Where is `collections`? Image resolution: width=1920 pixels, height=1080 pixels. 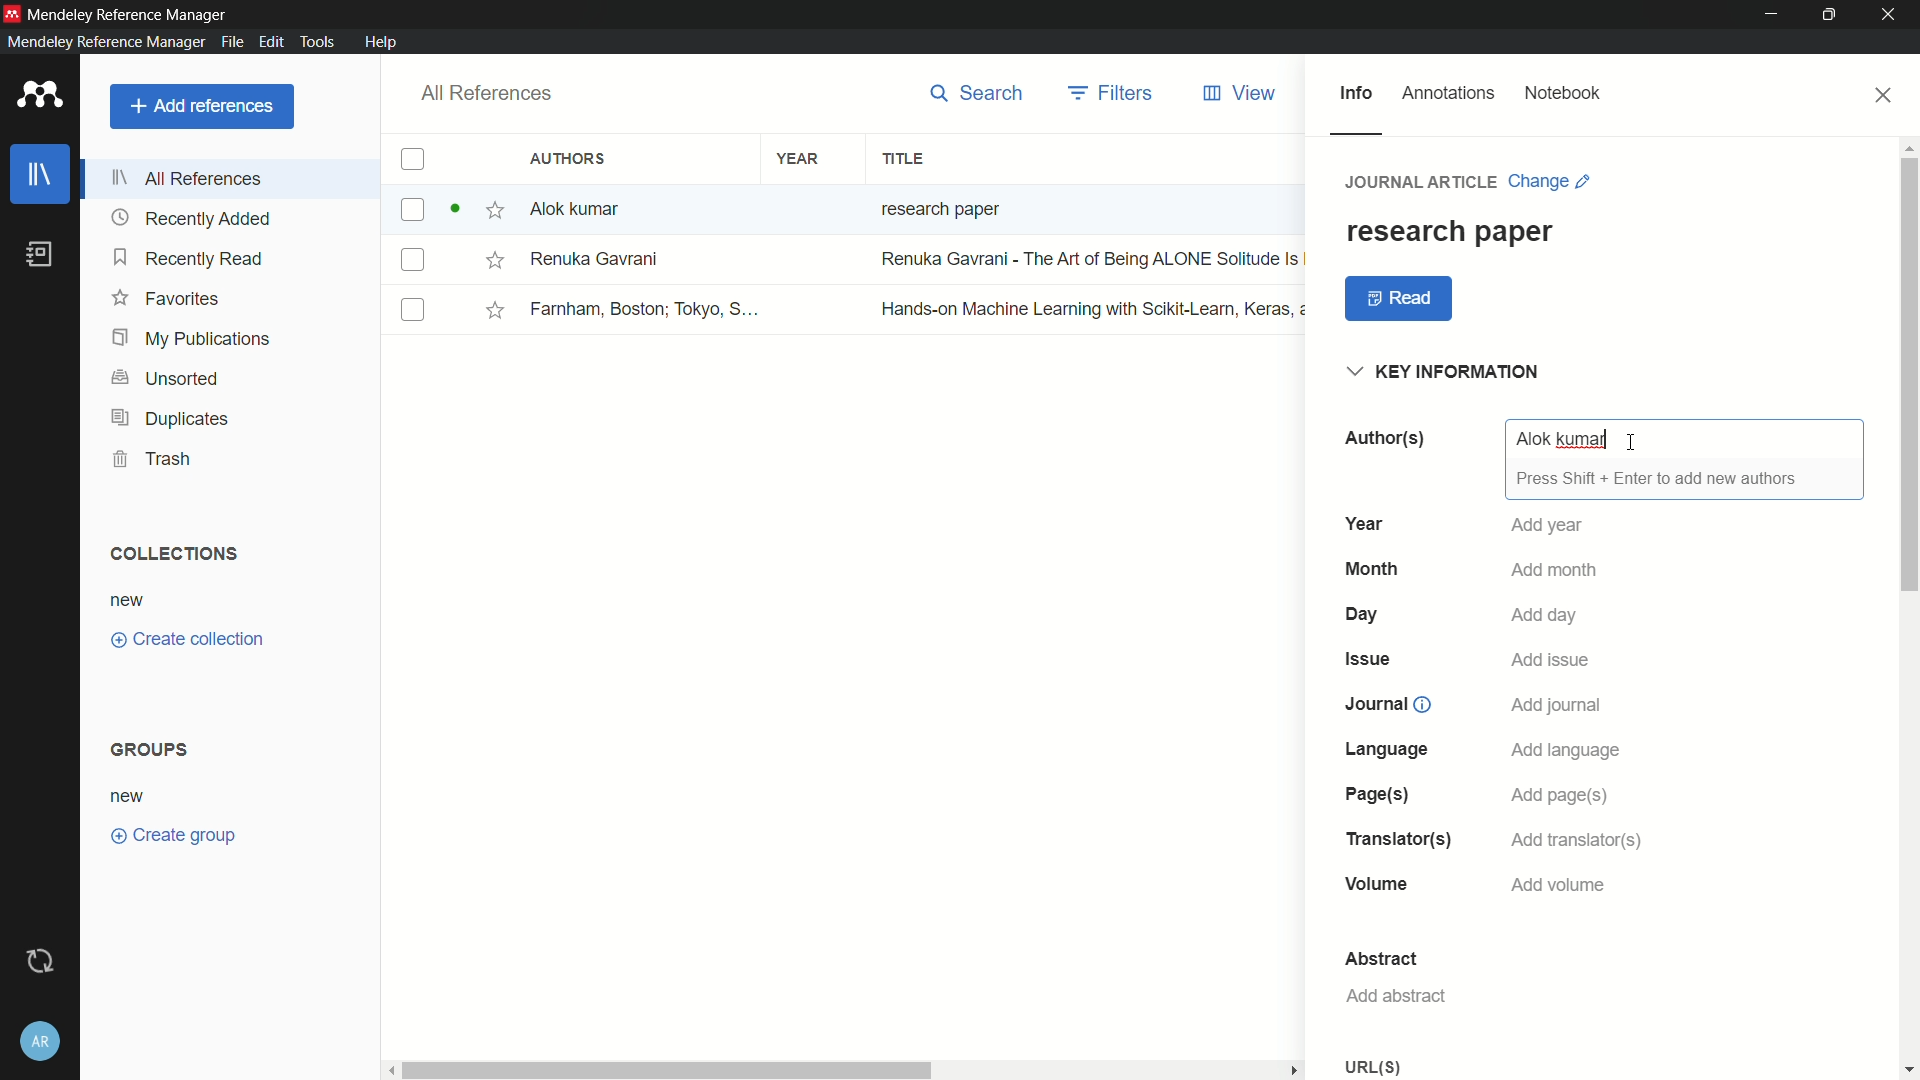 collections is located at coordinates (172, 554).